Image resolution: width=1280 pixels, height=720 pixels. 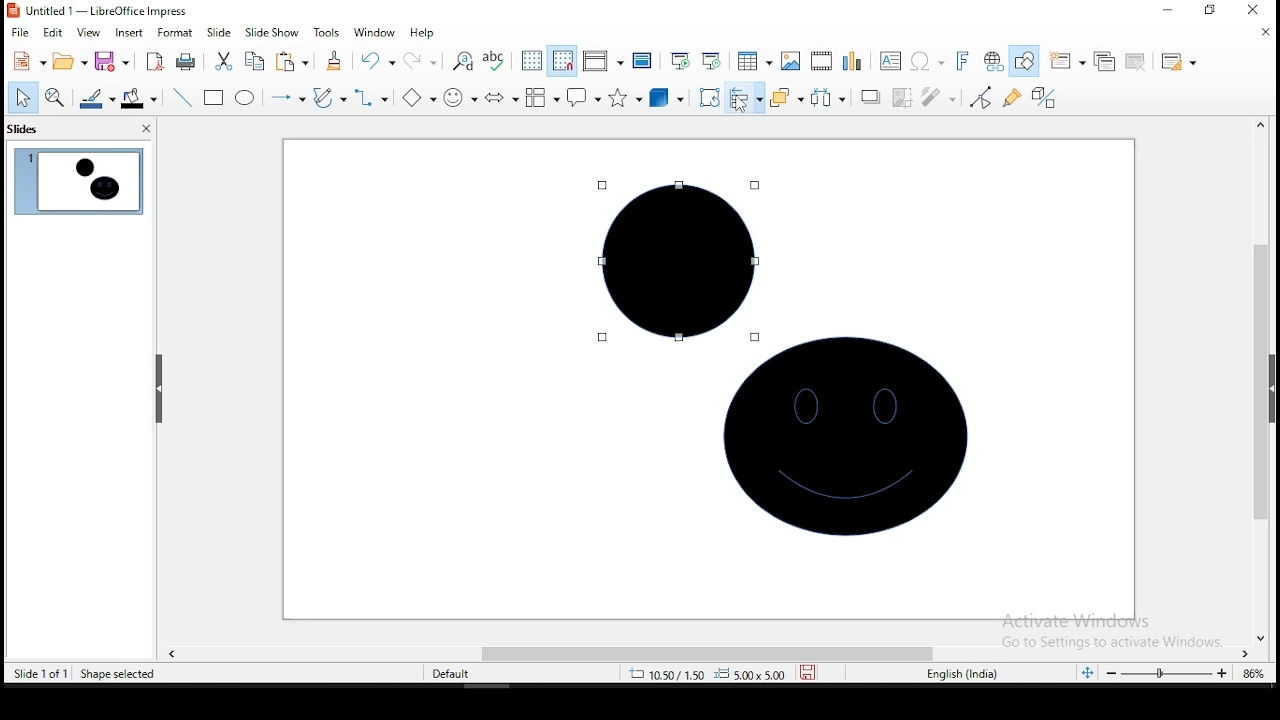 What do you see at coordinates (981, 96) in the screenshot?
I see `toggle point edit mode` at bounding box center [981, 96].